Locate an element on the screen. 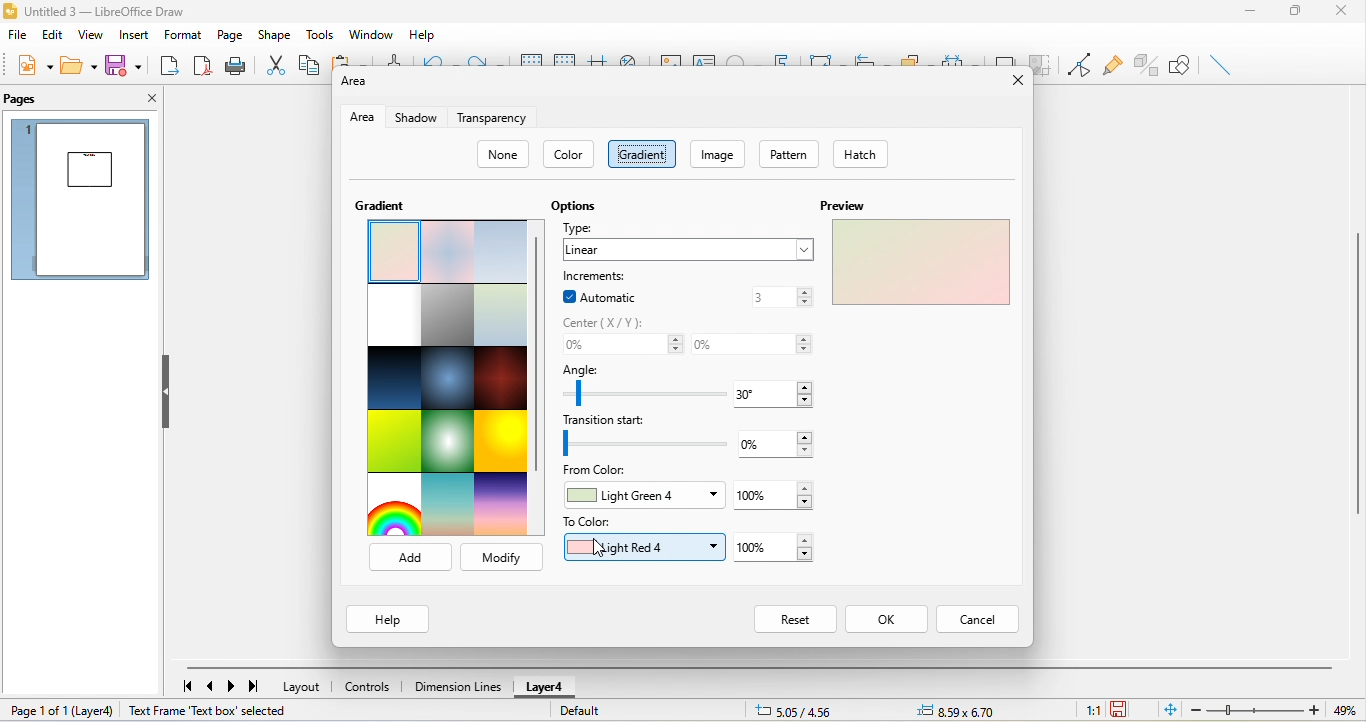 Image resolution: width=1366 pixels, height=722 pixels. dimension line is located at coordinates (456, 685).